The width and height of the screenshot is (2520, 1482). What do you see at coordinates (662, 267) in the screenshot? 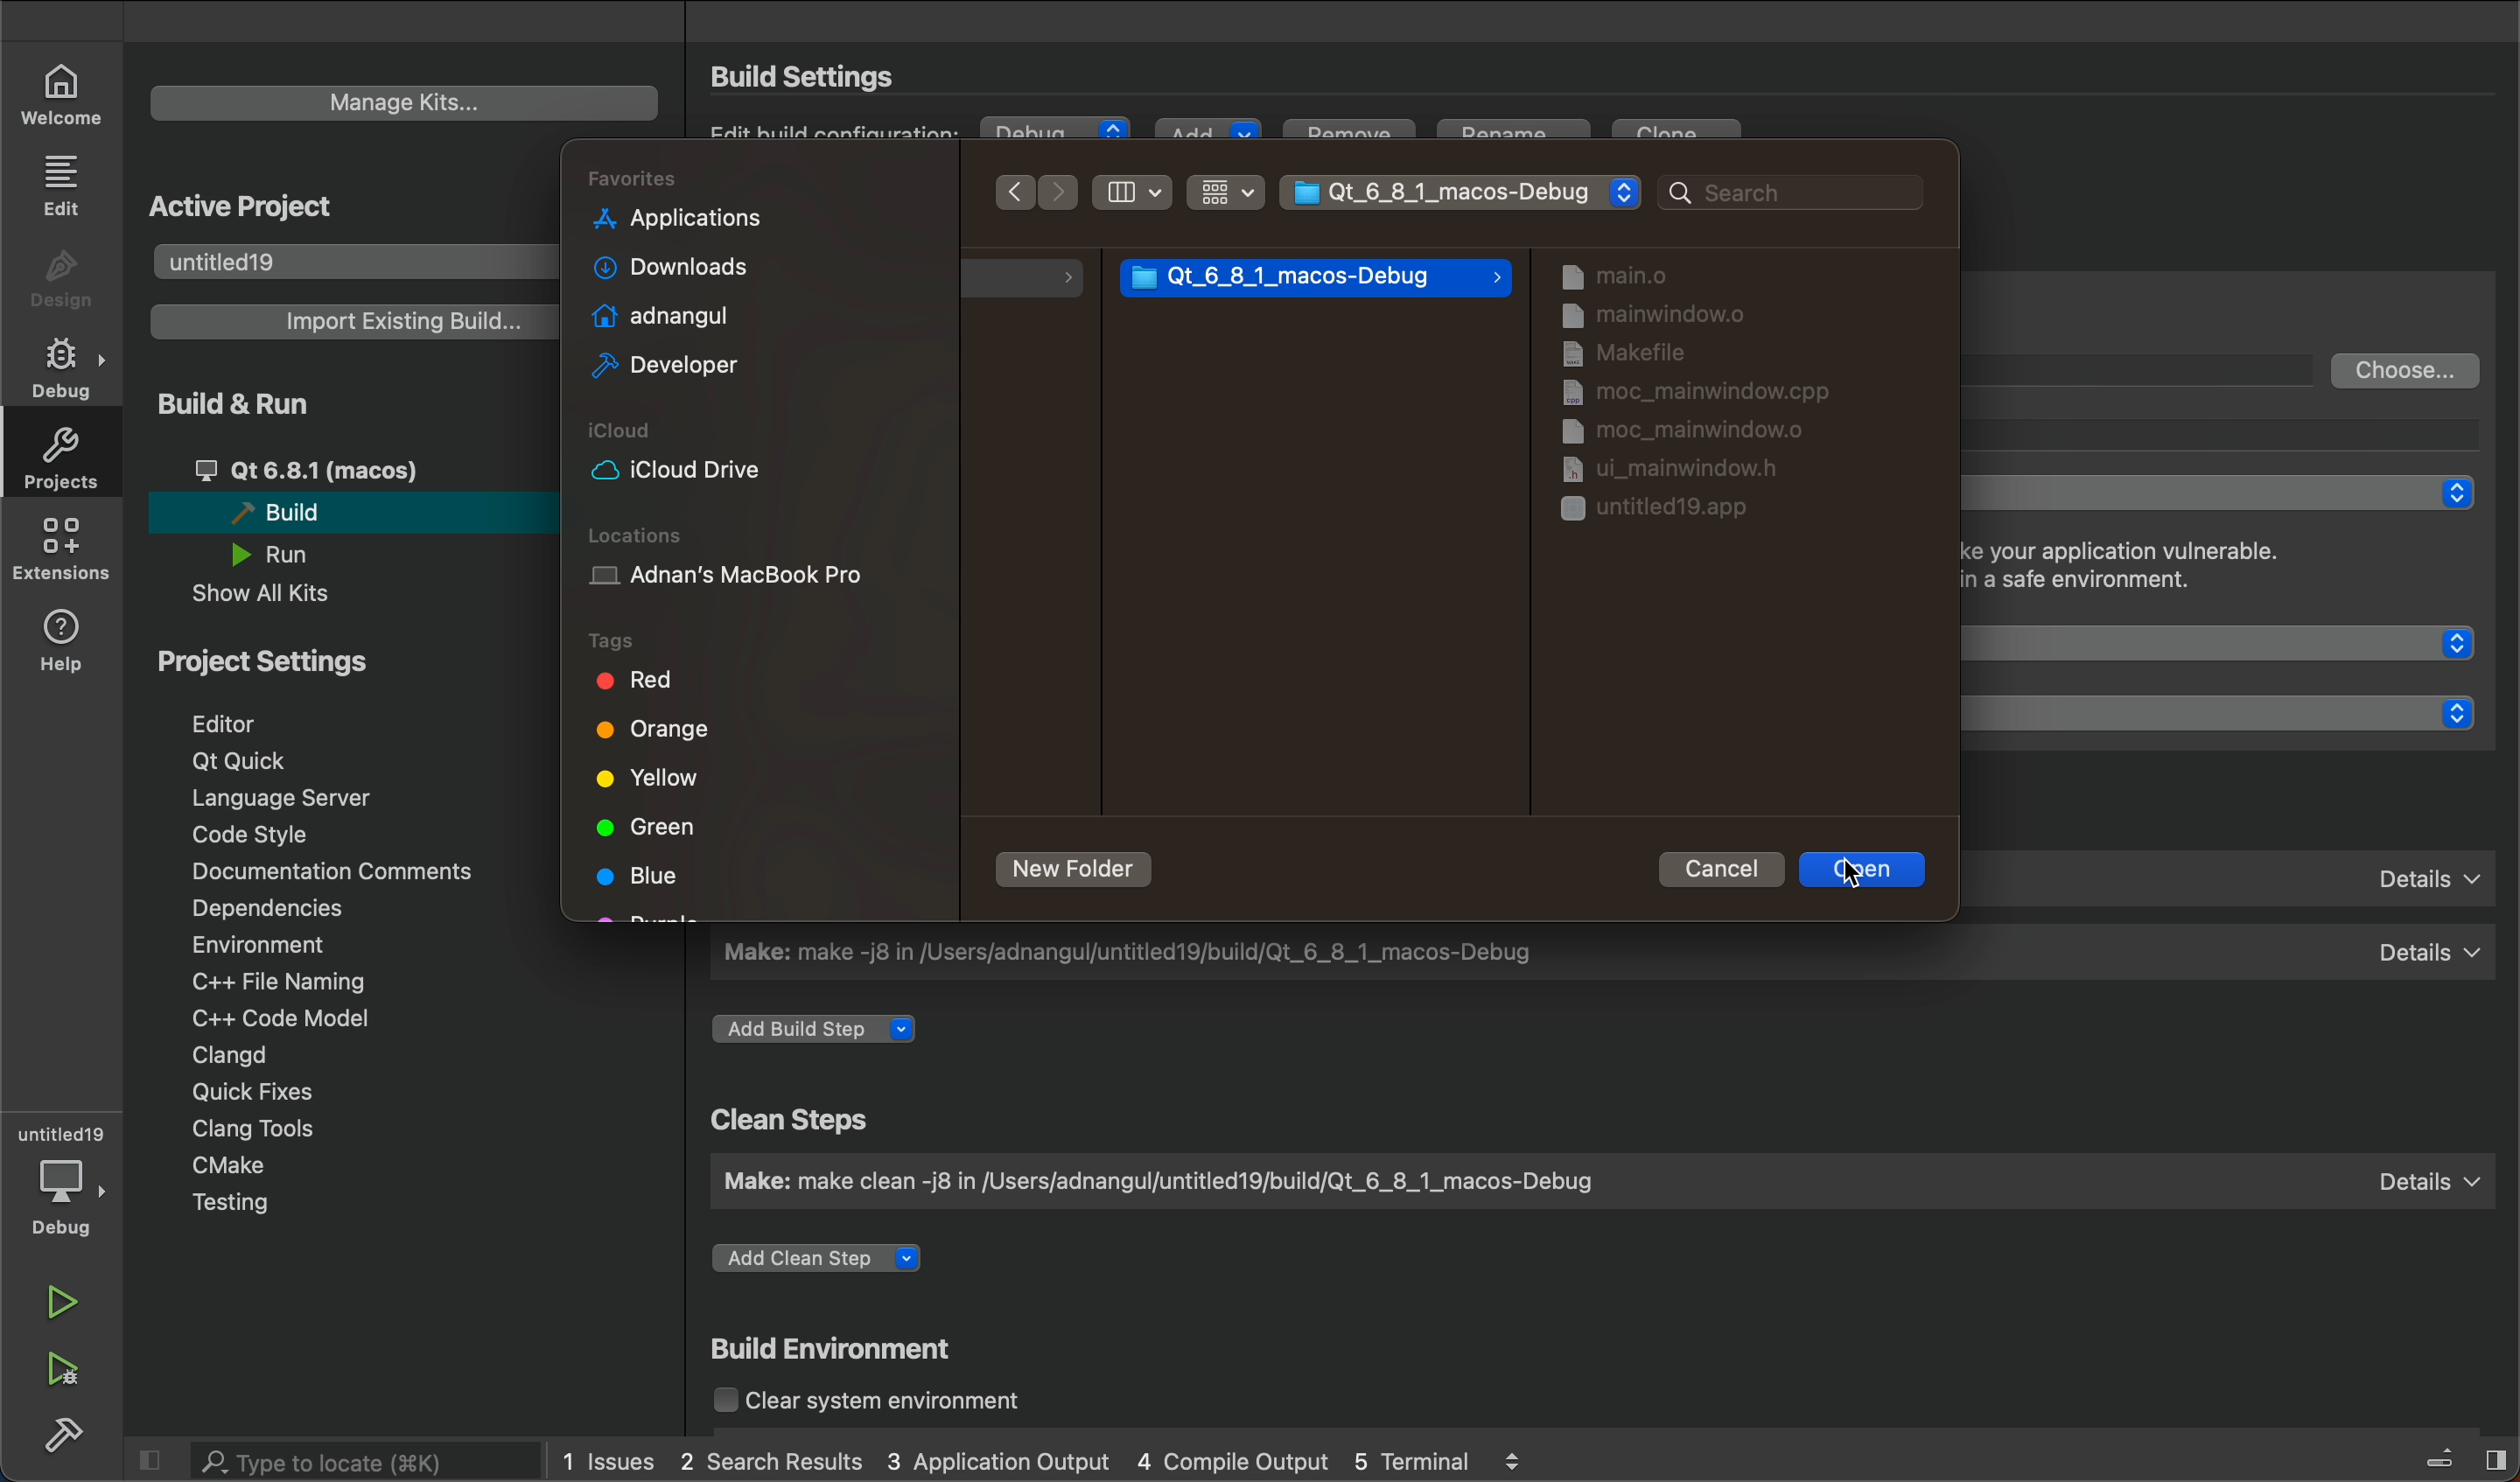
I see `downloads` at bounding box center [662, 267].